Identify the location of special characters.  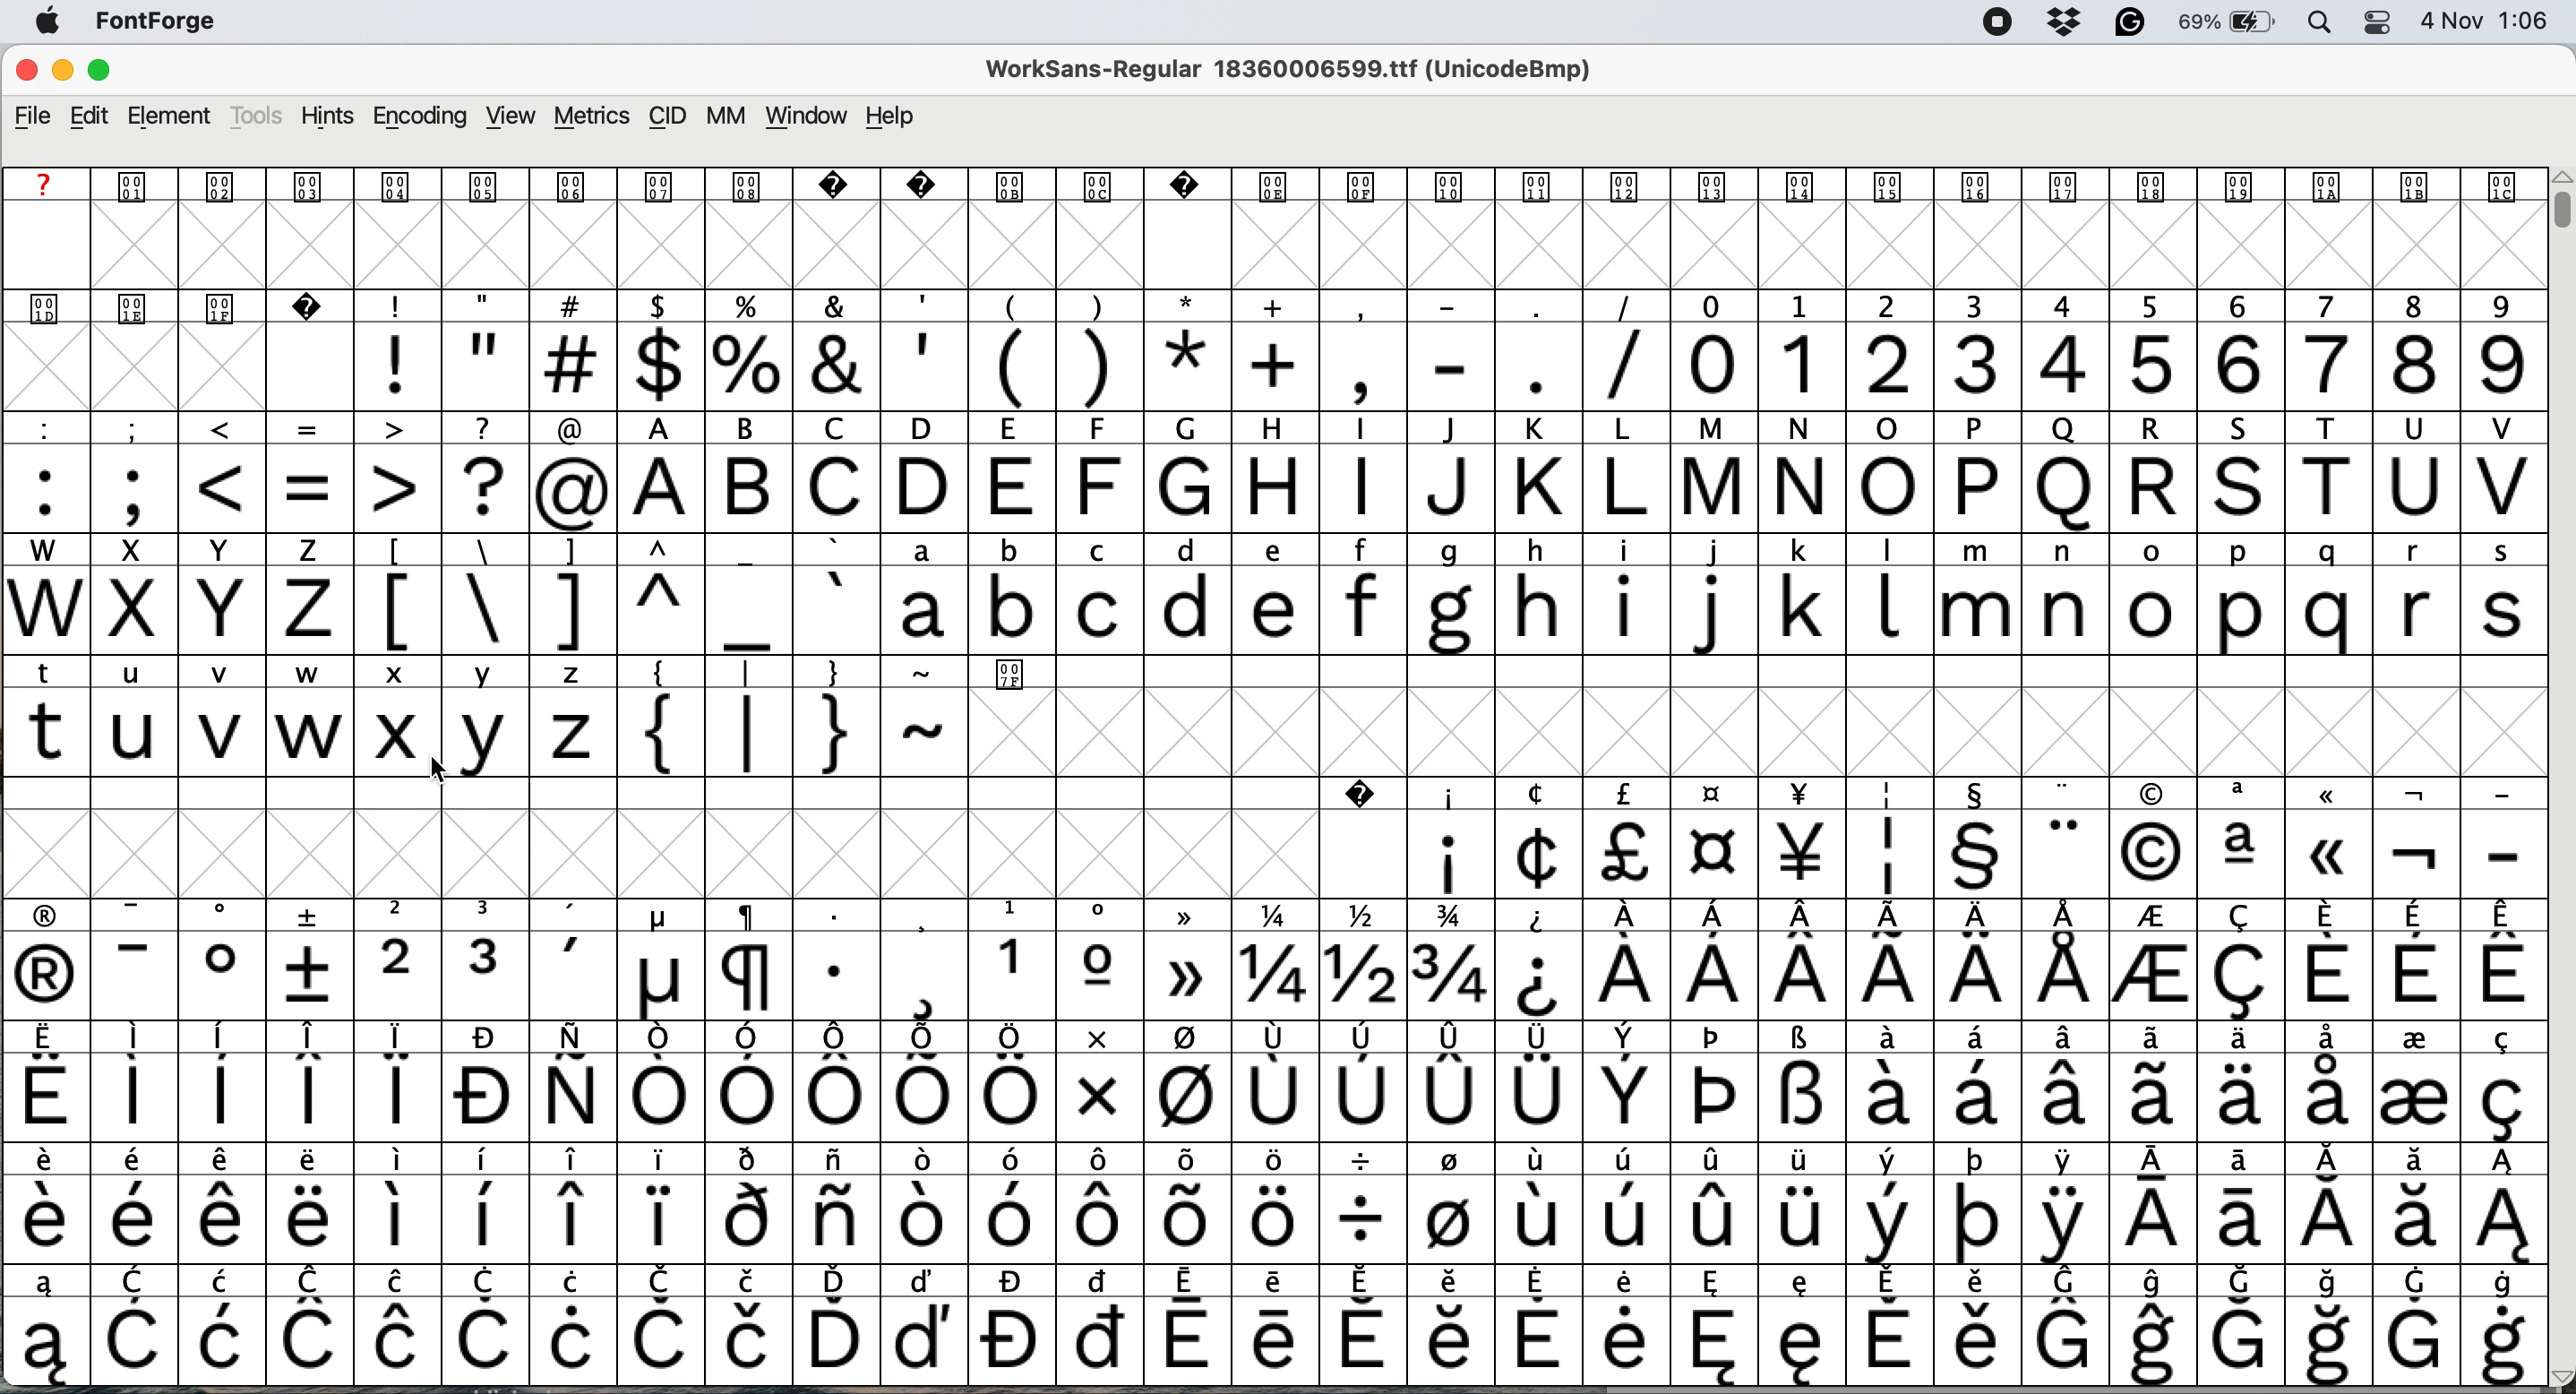
(1264, 1219).